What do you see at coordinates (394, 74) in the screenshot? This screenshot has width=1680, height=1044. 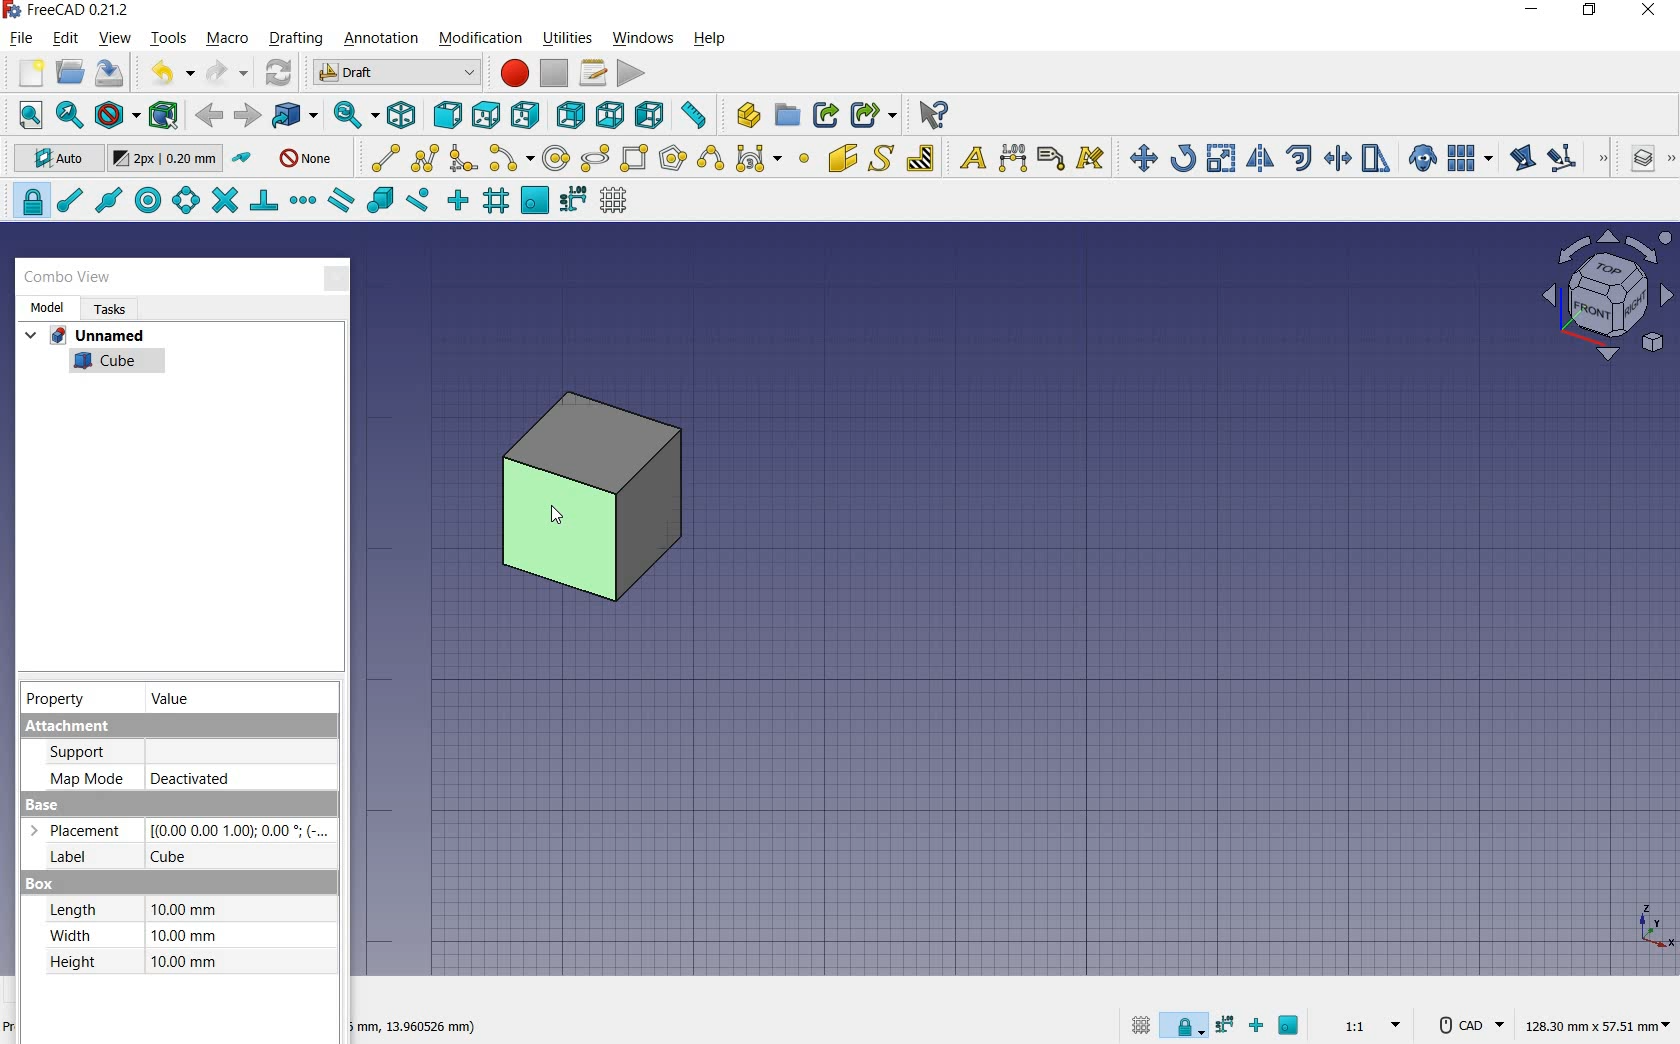 I see `switch between workbenches` at bounding box center [394, 74].